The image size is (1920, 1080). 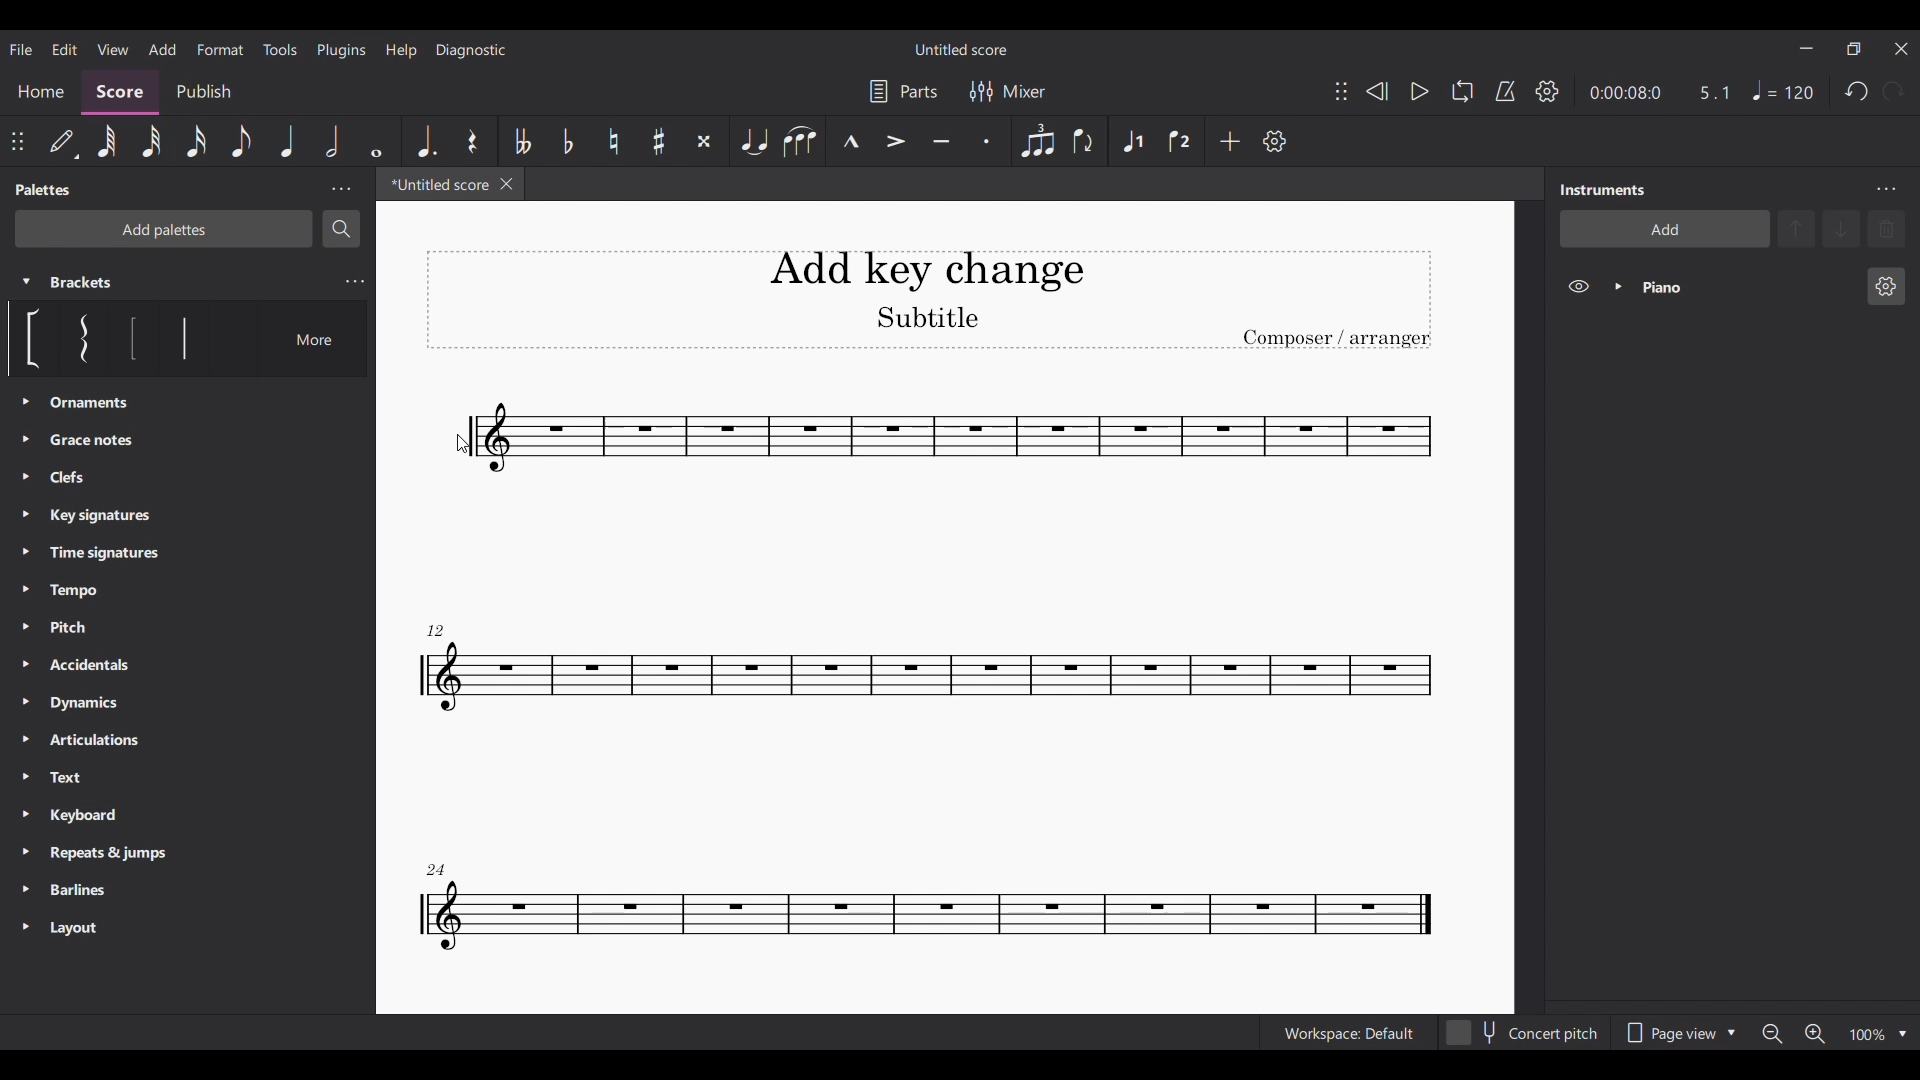 I want to click on Add, so click(x=1230, y=141).